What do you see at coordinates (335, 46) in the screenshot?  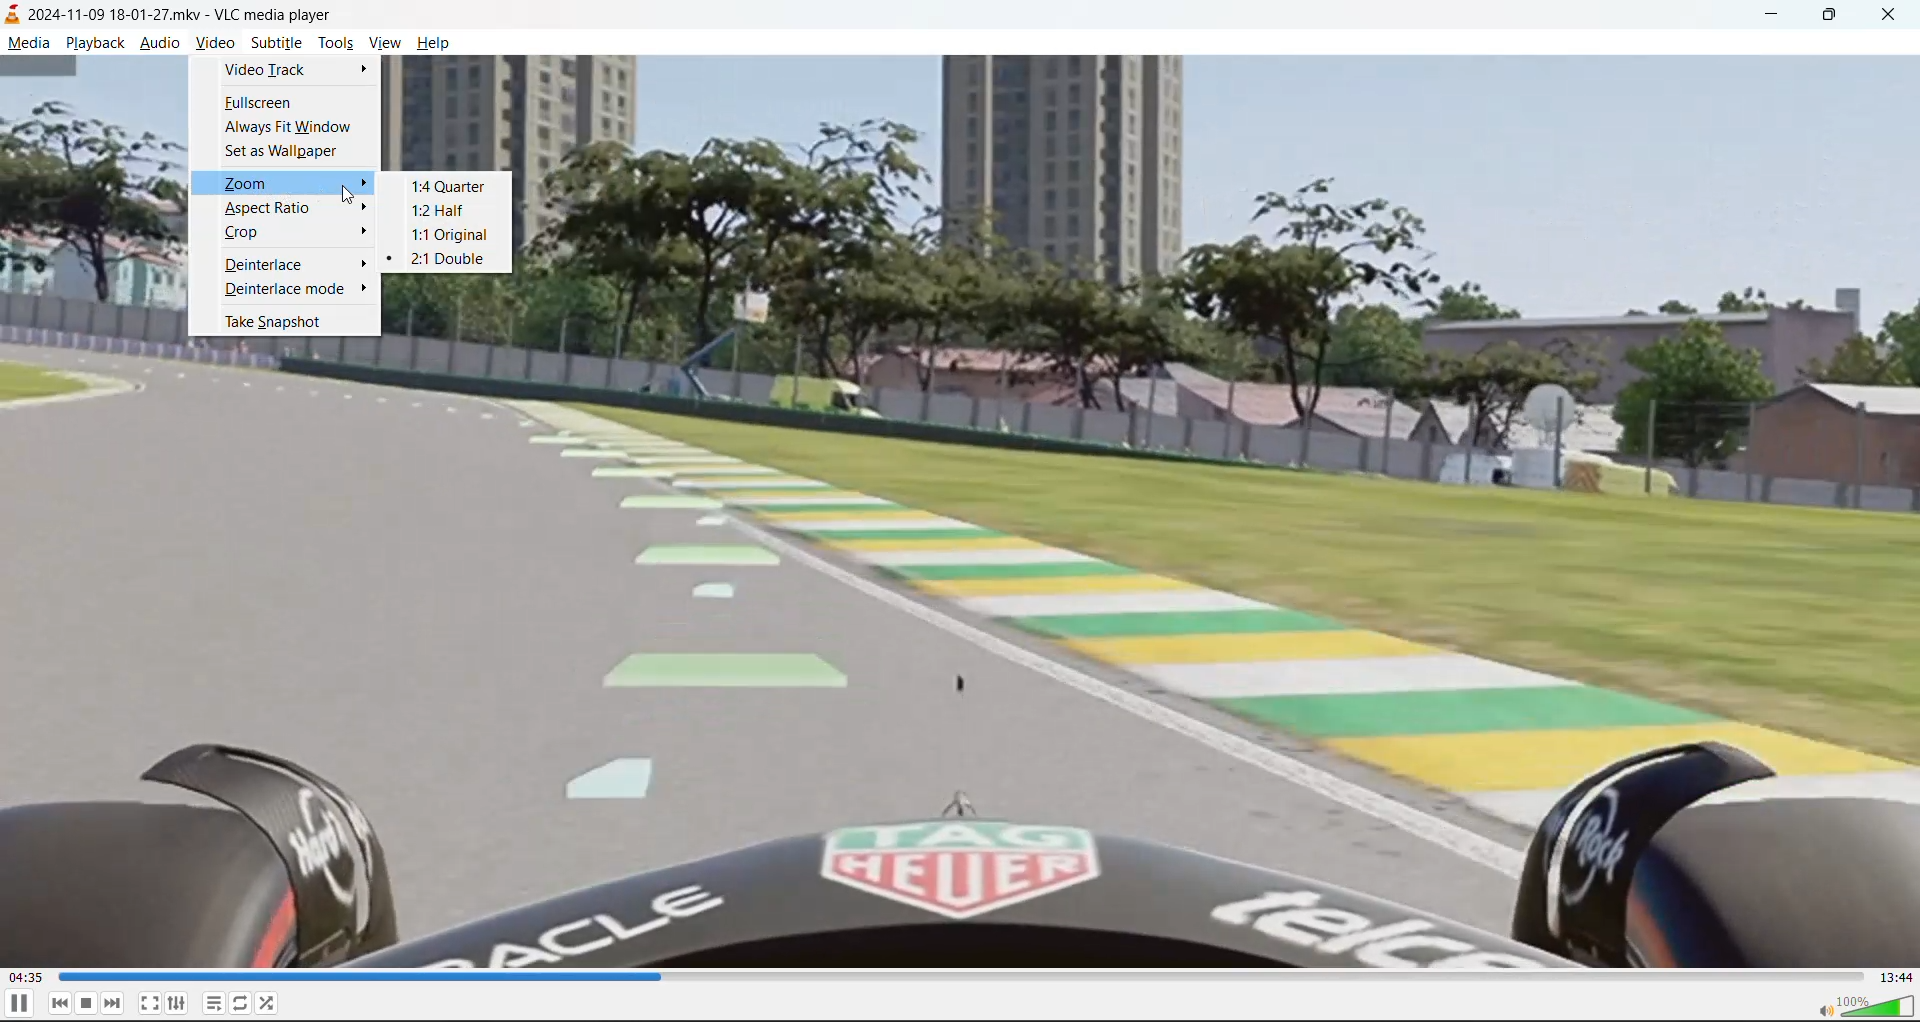 I see `tool` at bounding box center [335, 46].